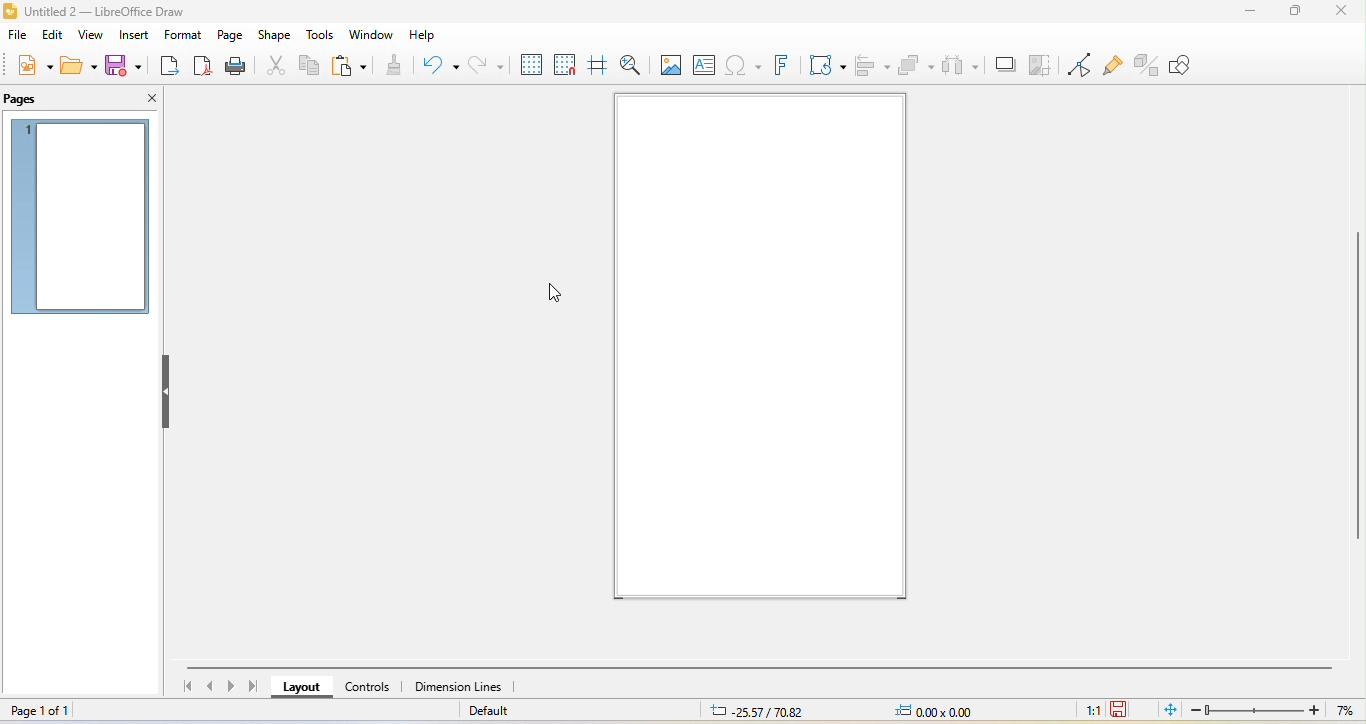 The image size is (1366, 724). What do you see at coordinates (234, 687) in the screenshot?
I see `next page` at bounding box center [234, 687].